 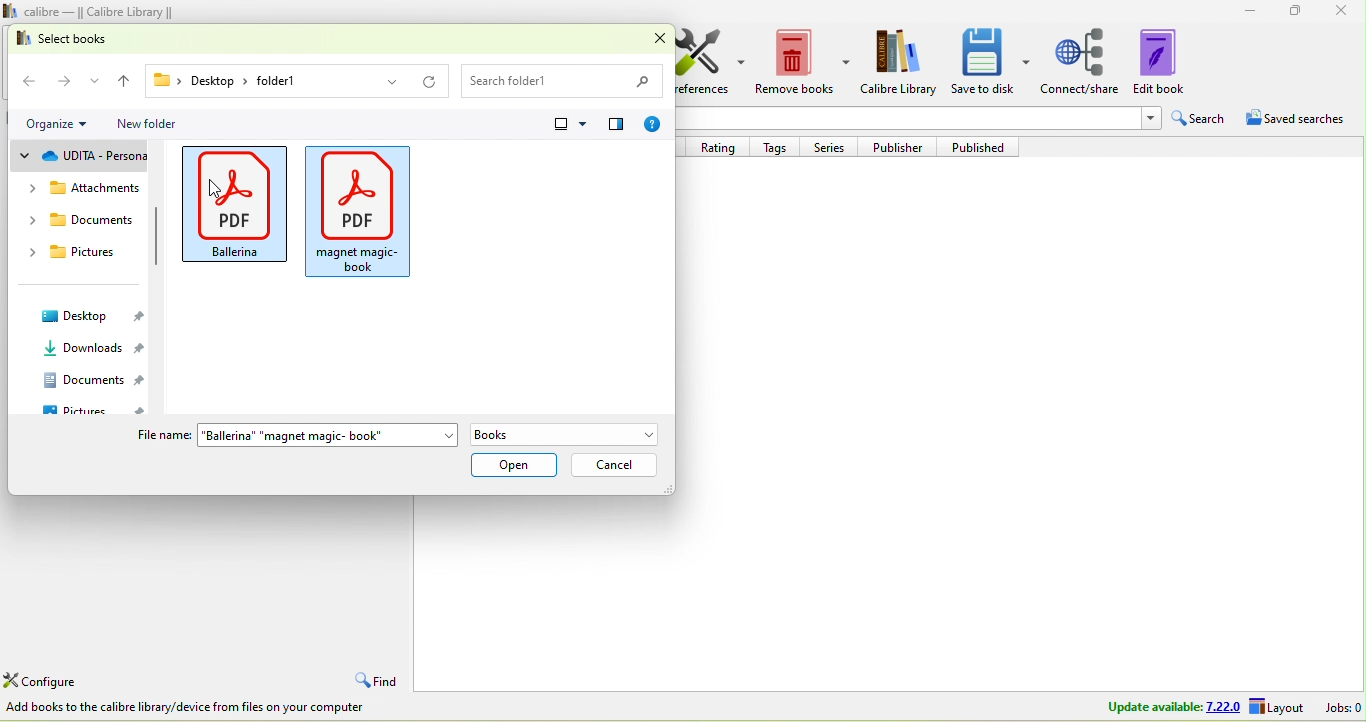 What do you see at coordinates (380, 680) in the screenshot?
I see `find` at bounding box center [380, 680].